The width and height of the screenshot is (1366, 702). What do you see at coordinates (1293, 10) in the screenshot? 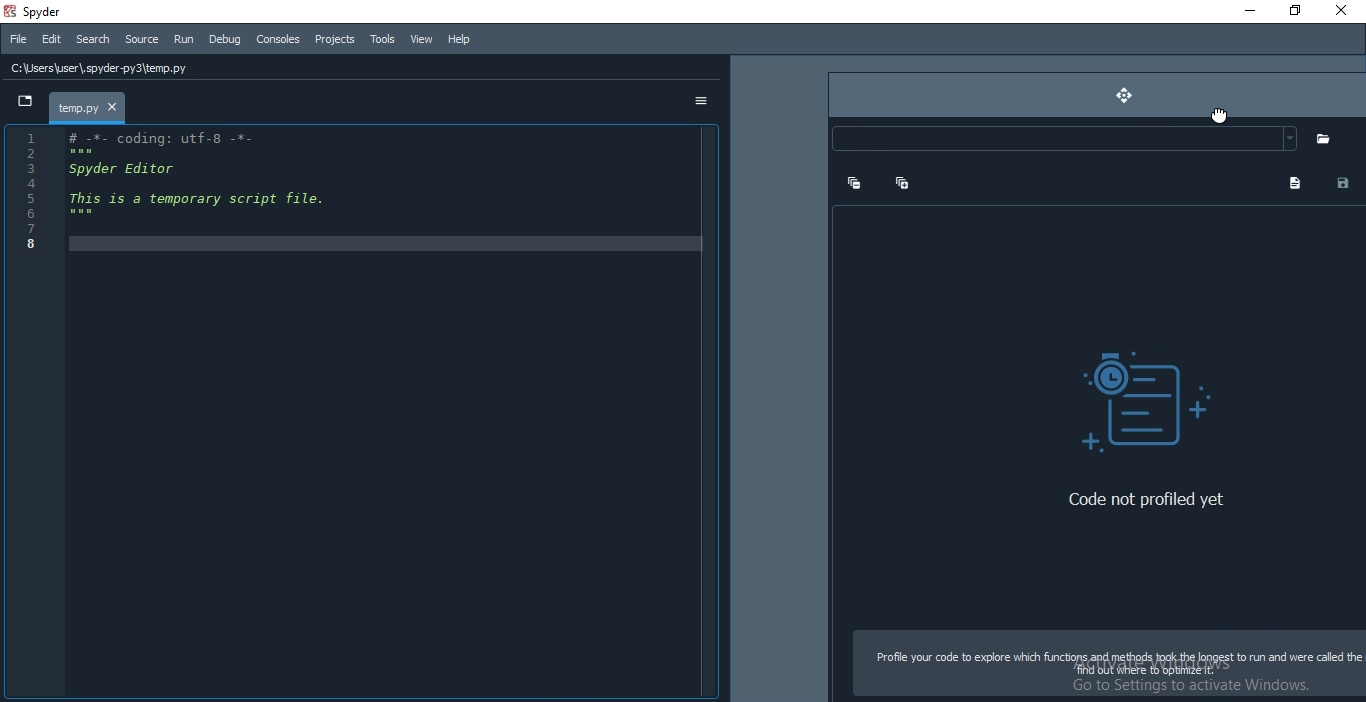
I see `Restore` at bounding box center [1293, 10].